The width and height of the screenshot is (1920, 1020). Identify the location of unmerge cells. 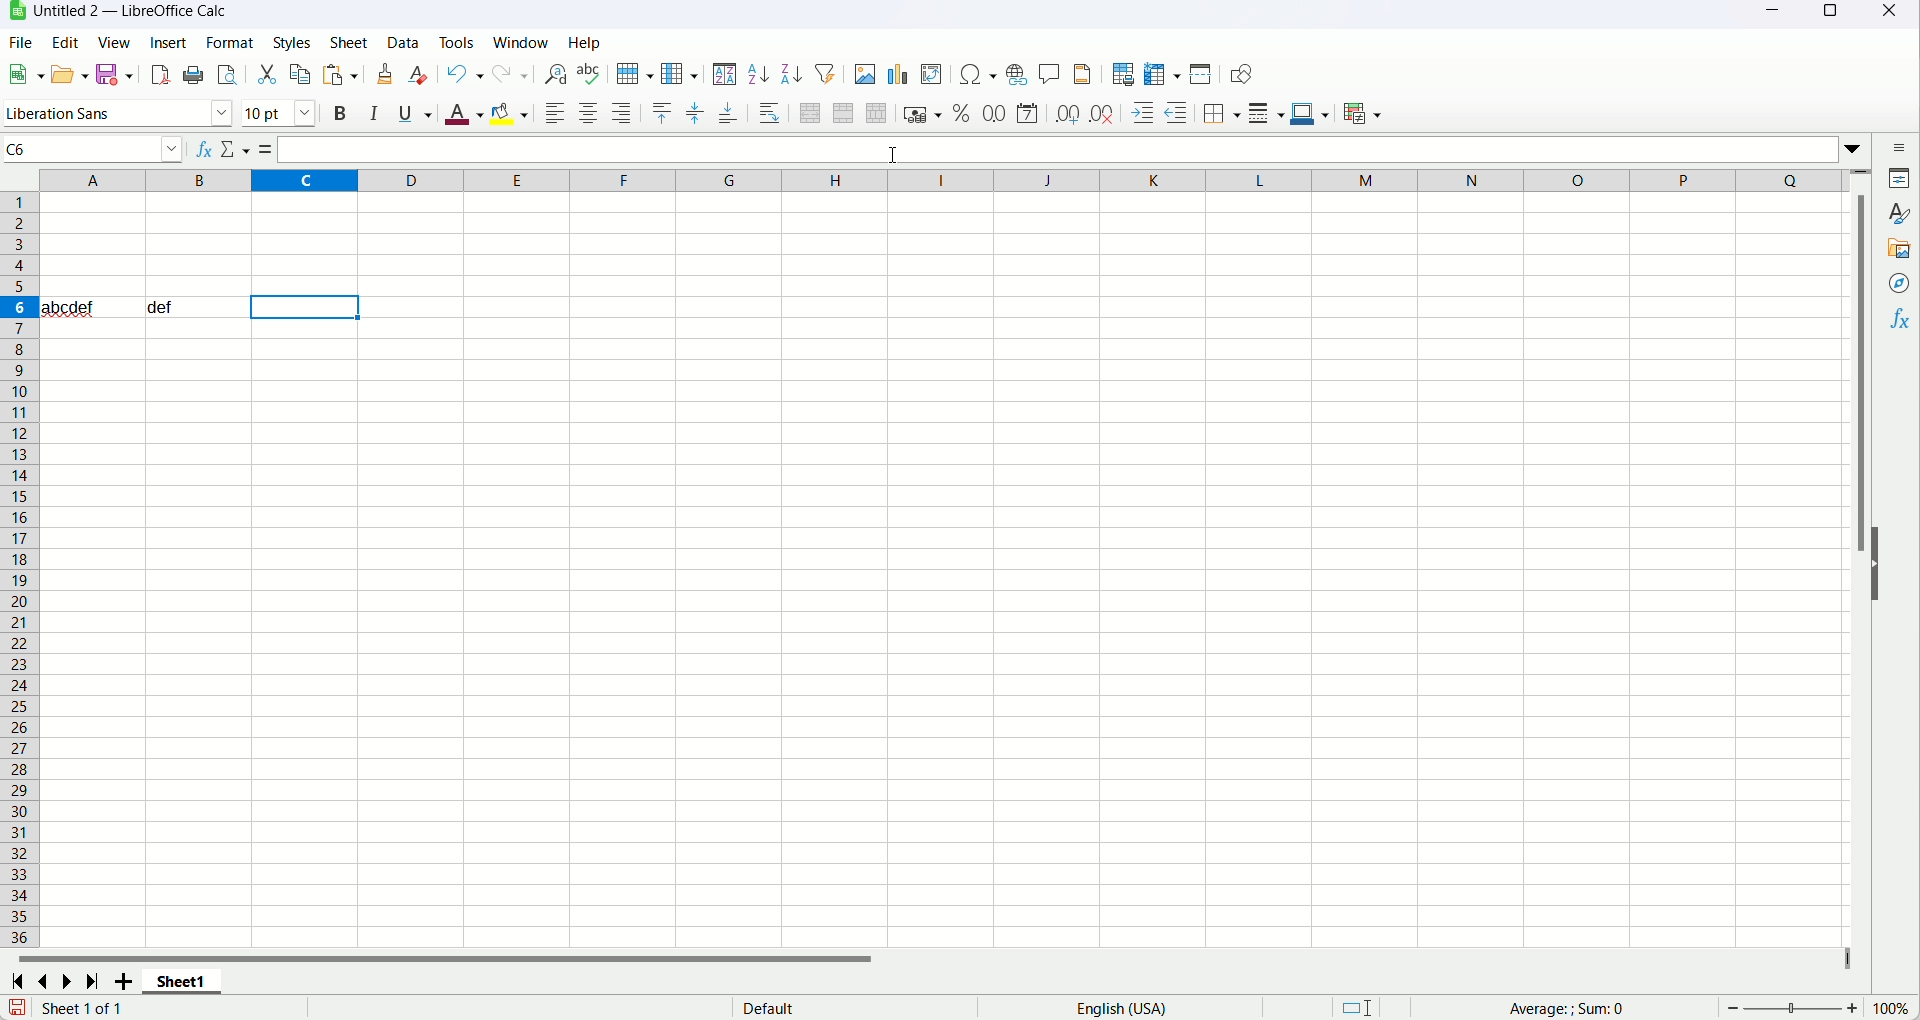
(877, 115).